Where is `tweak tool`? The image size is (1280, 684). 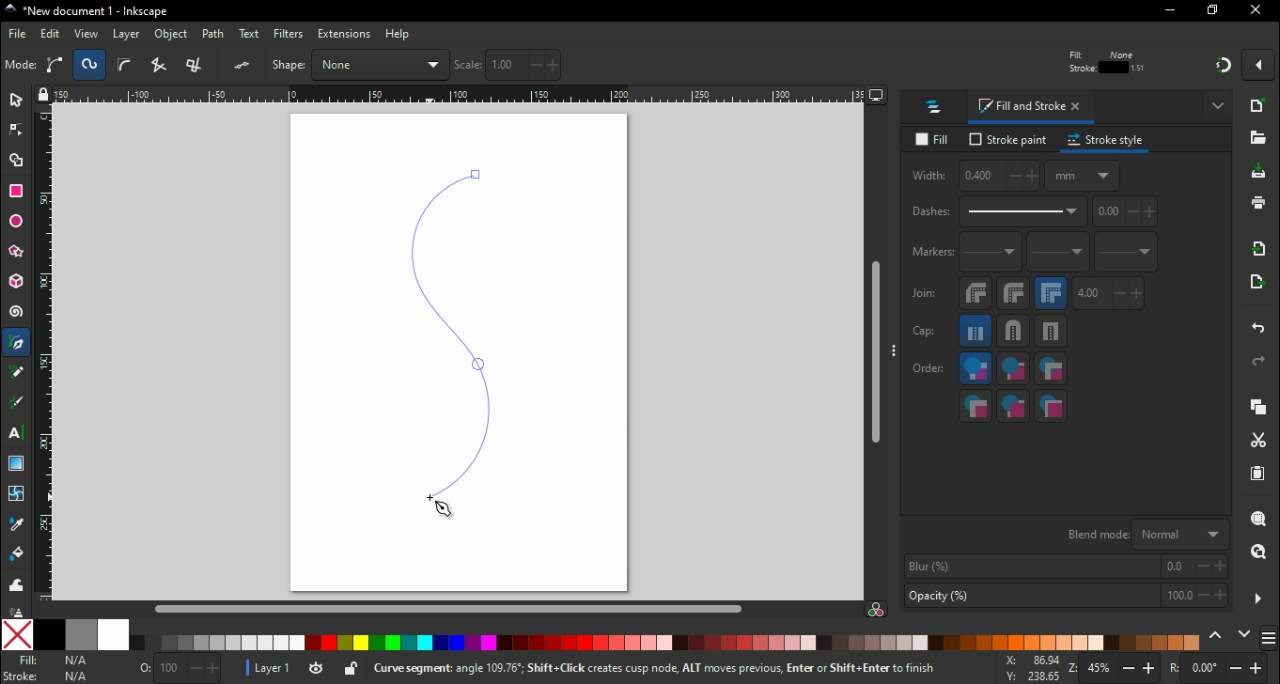 tweak tool is located at coordinates (16, 588).